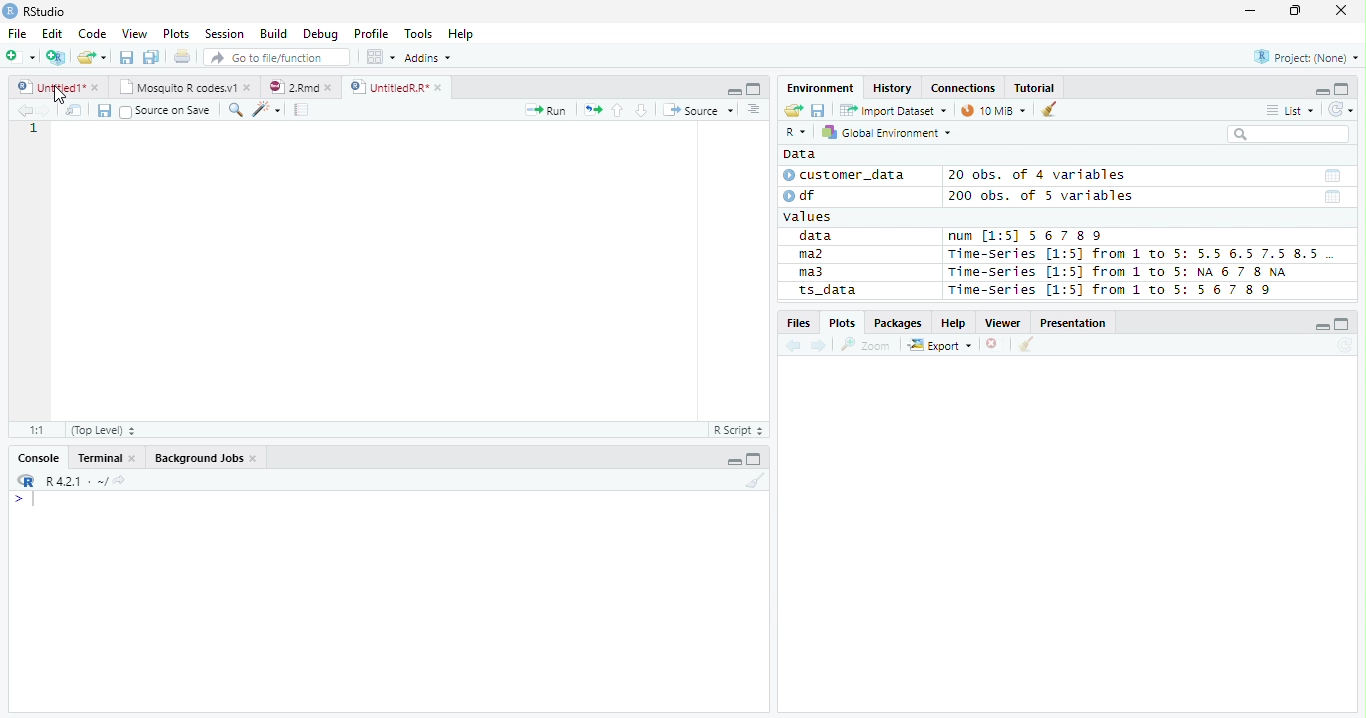 The image size is (1366, 718). Describe the element at coordinates (234, 109) in the screenshot. I see `Find/Replace` at that location.